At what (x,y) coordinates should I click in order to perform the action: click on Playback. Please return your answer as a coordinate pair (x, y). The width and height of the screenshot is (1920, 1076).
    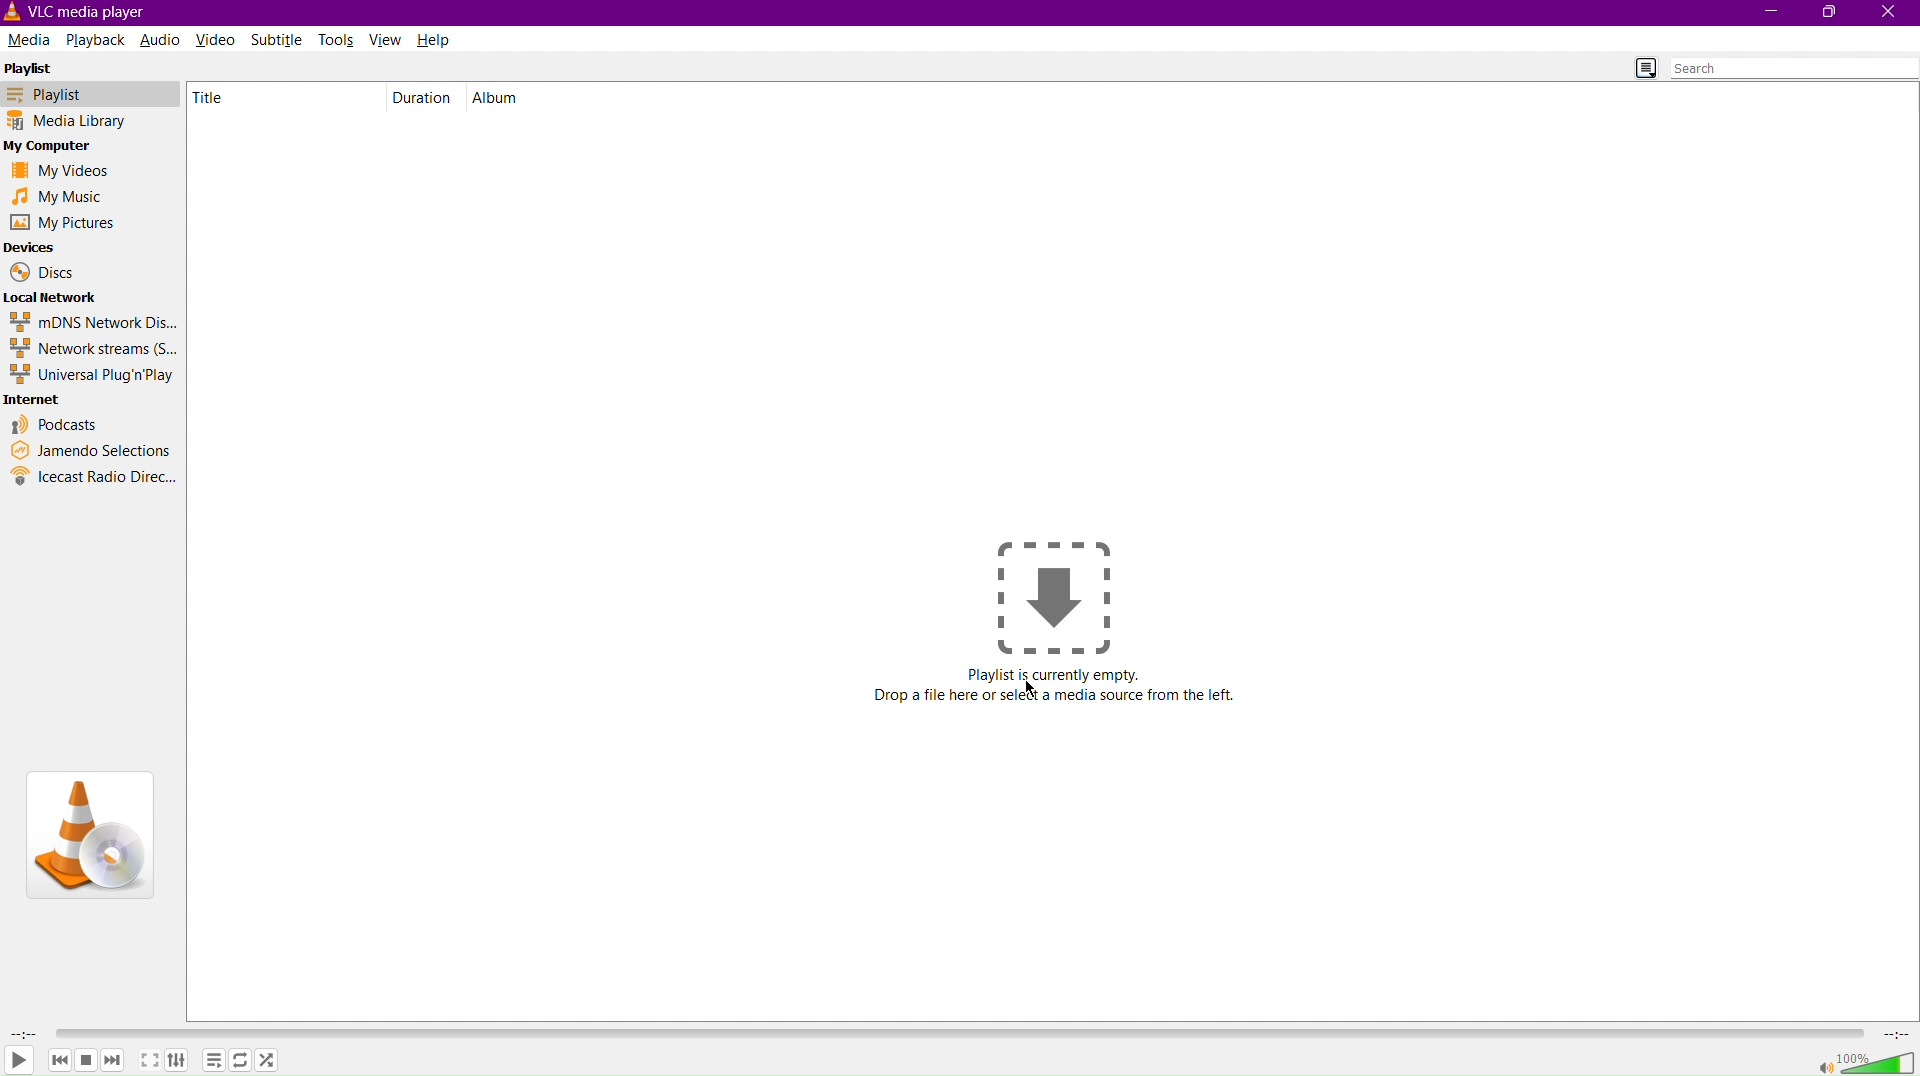
    Looking at the image, I should click on (93, 38).